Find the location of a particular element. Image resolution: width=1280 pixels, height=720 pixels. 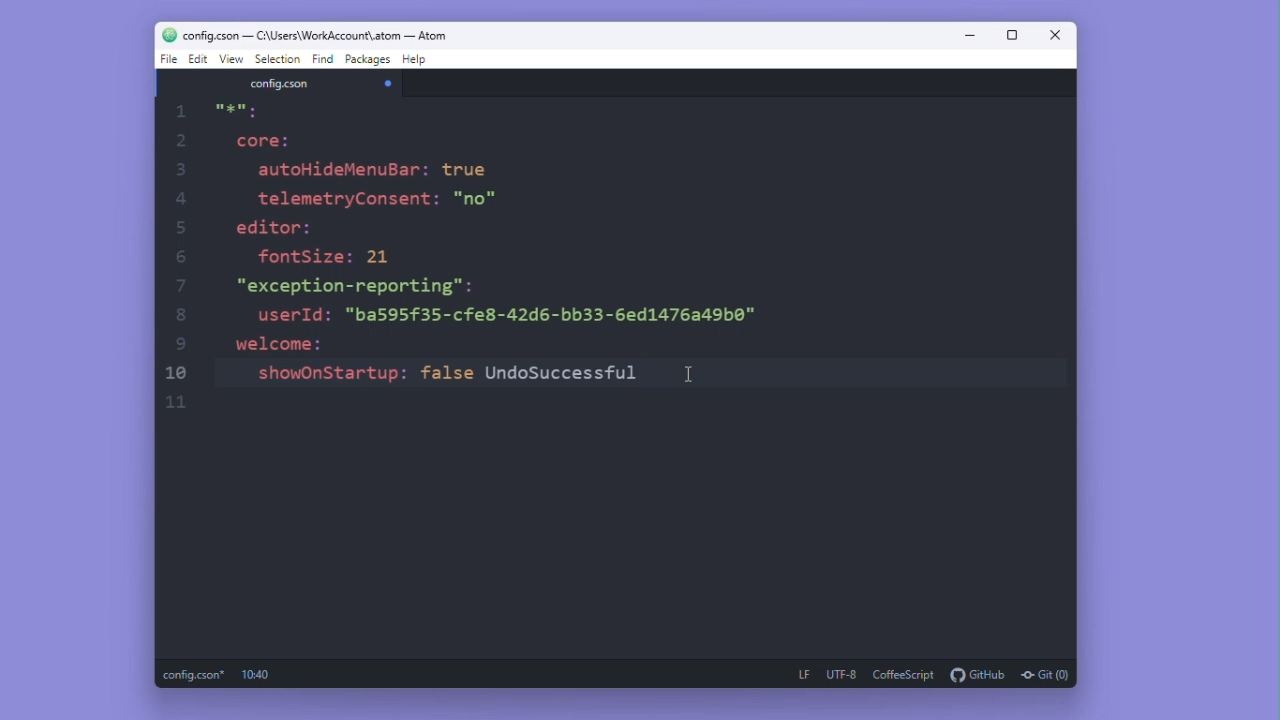

coffeescript is located at coordinates (905, 674).